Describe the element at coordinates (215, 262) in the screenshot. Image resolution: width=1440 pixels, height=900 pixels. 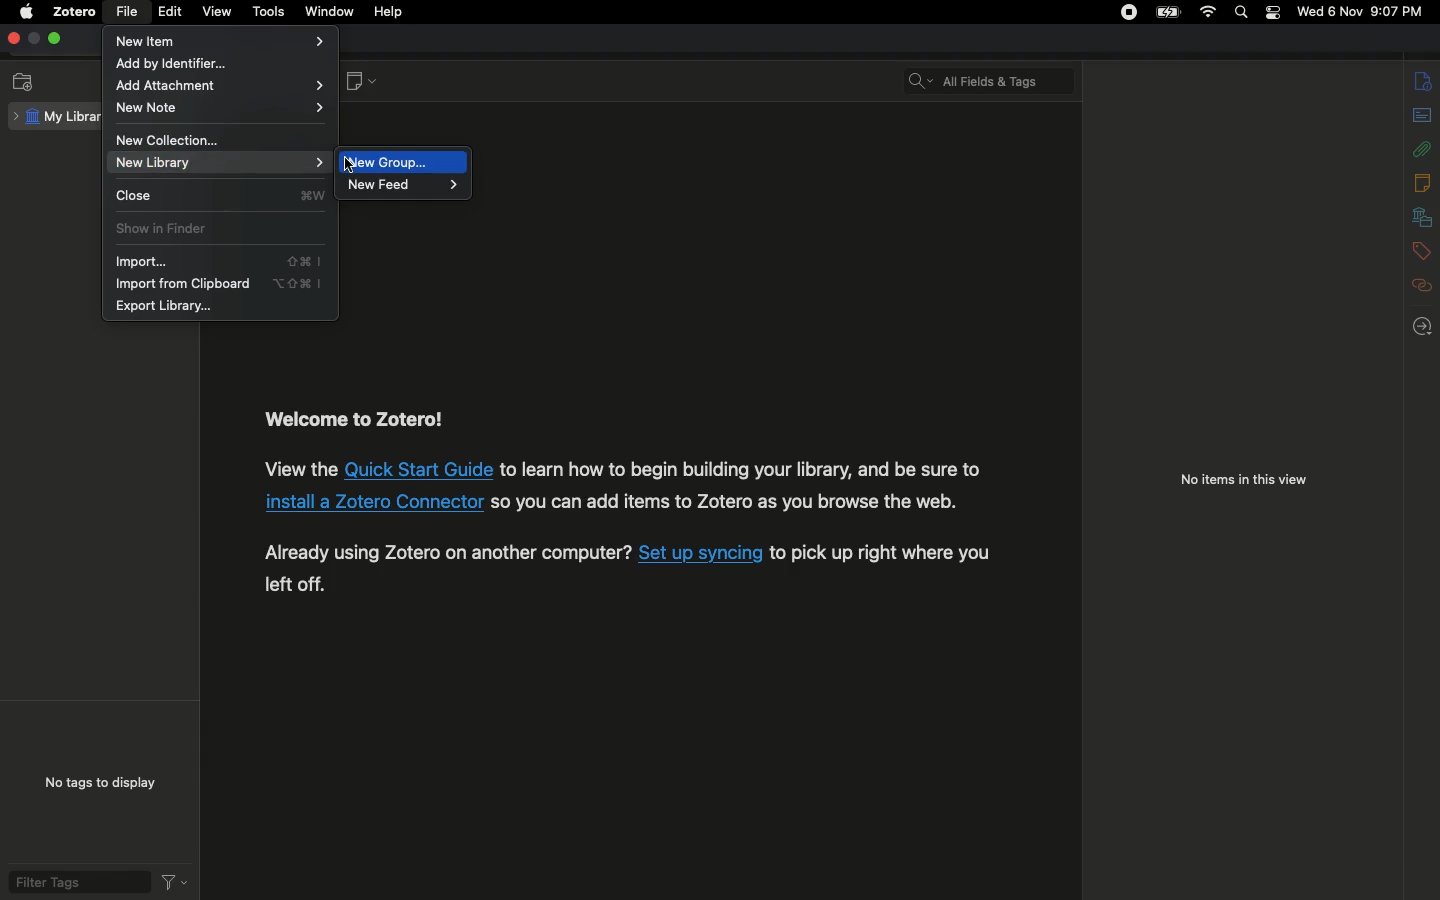
I see `Import` at that location.